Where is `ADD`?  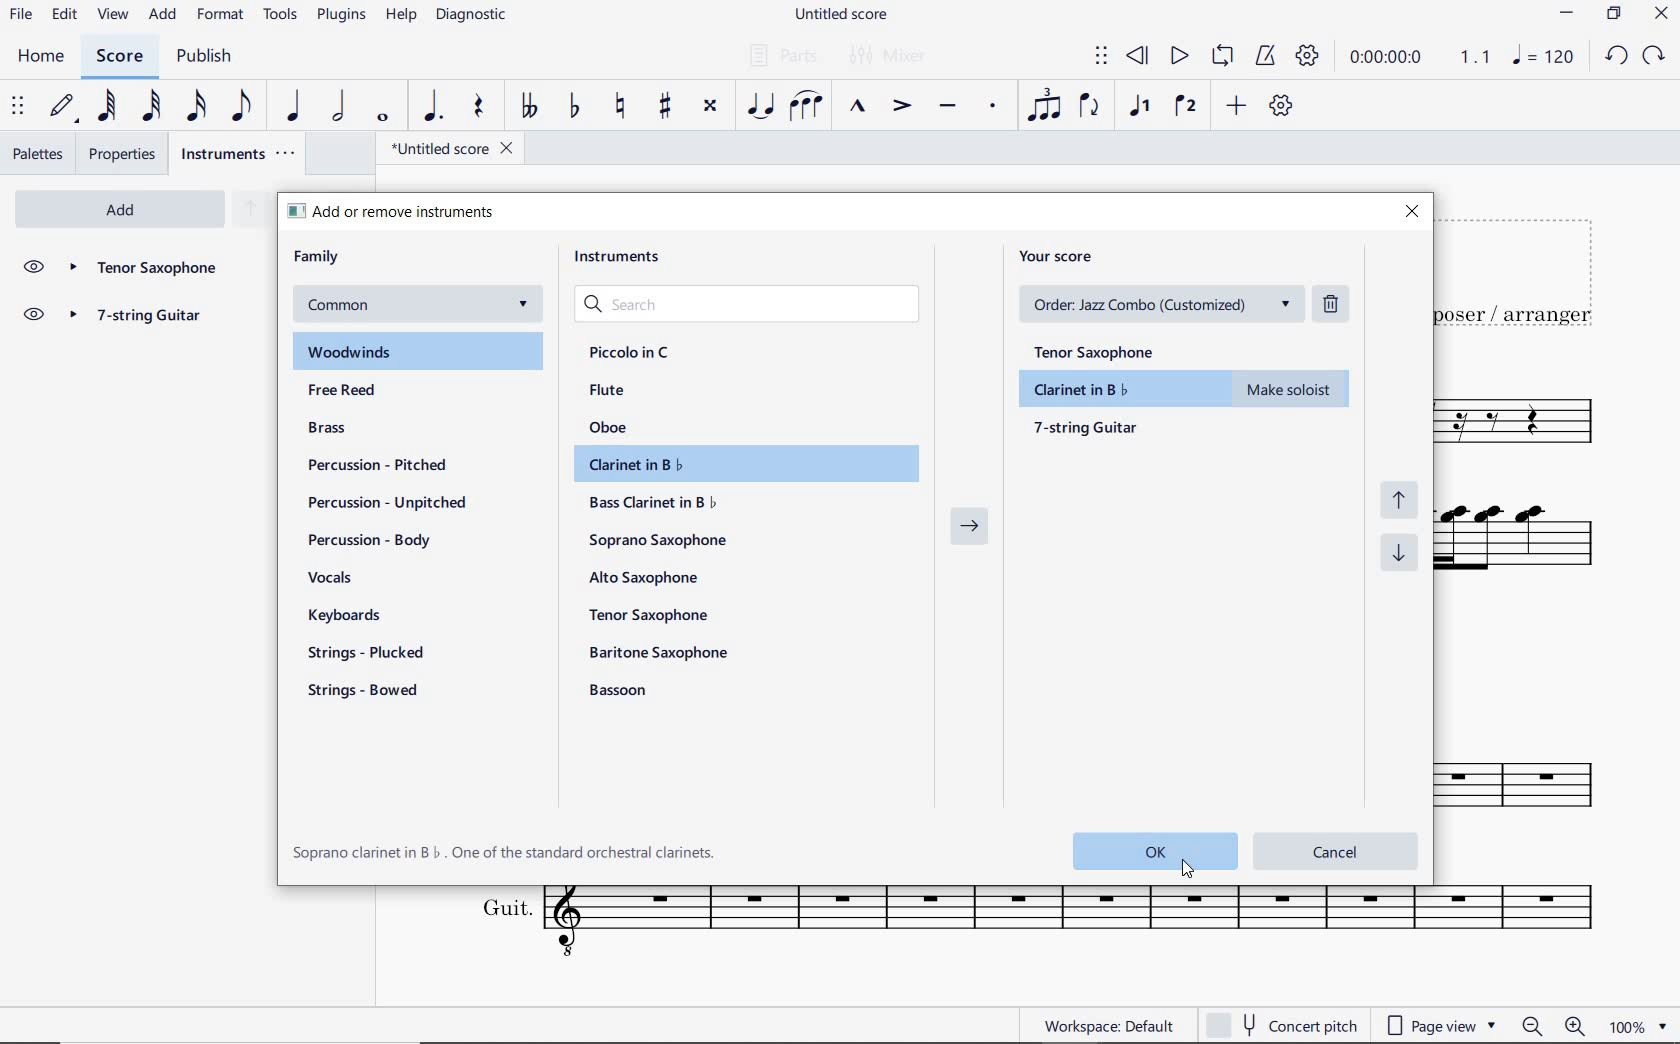
ADD is located at coordinates (163, 16).